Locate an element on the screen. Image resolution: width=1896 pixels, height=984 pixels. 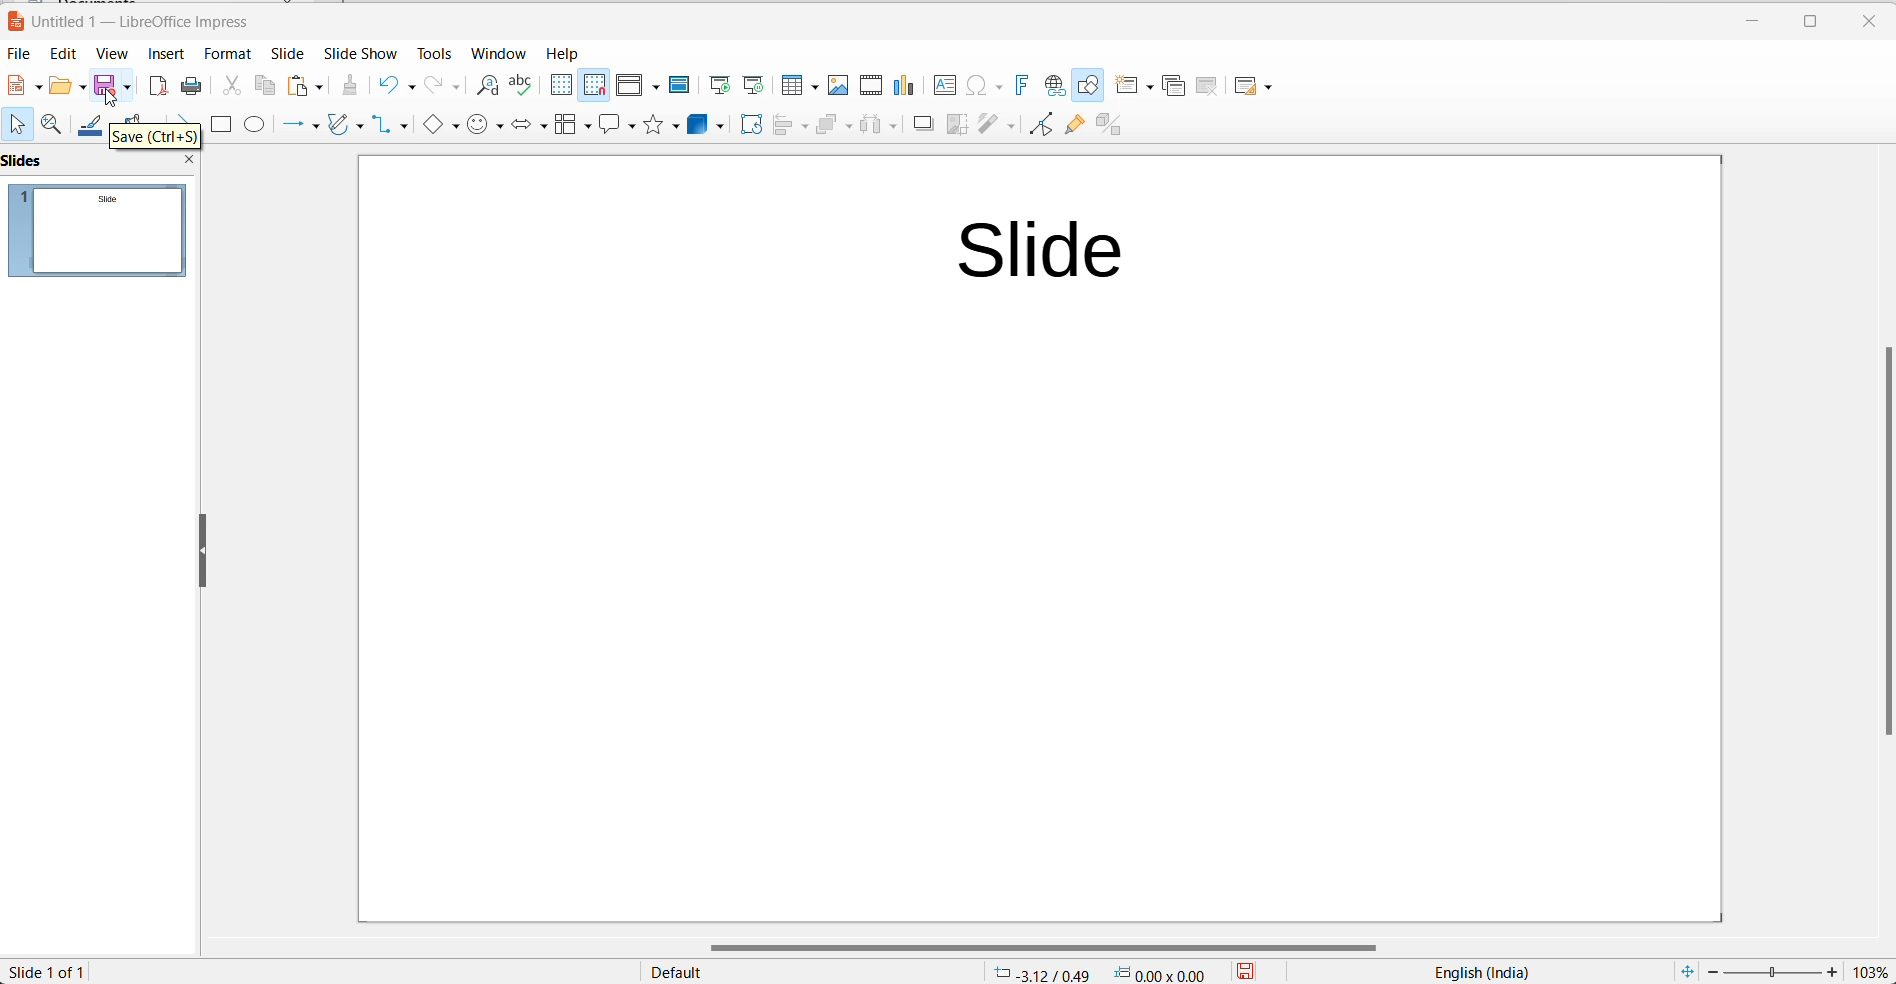
crop image is located at coordinates (956, 125).